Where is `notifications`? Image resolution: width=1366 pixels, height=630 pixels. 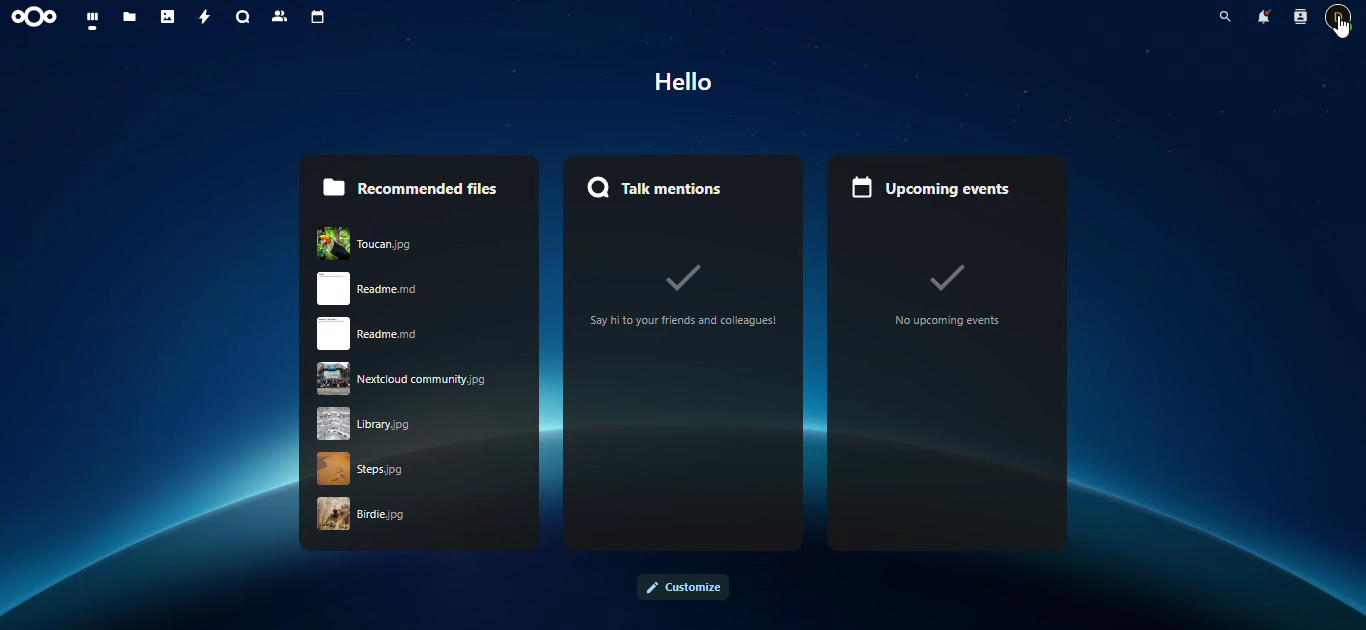
notifications is located at coordinates (1263, 16).